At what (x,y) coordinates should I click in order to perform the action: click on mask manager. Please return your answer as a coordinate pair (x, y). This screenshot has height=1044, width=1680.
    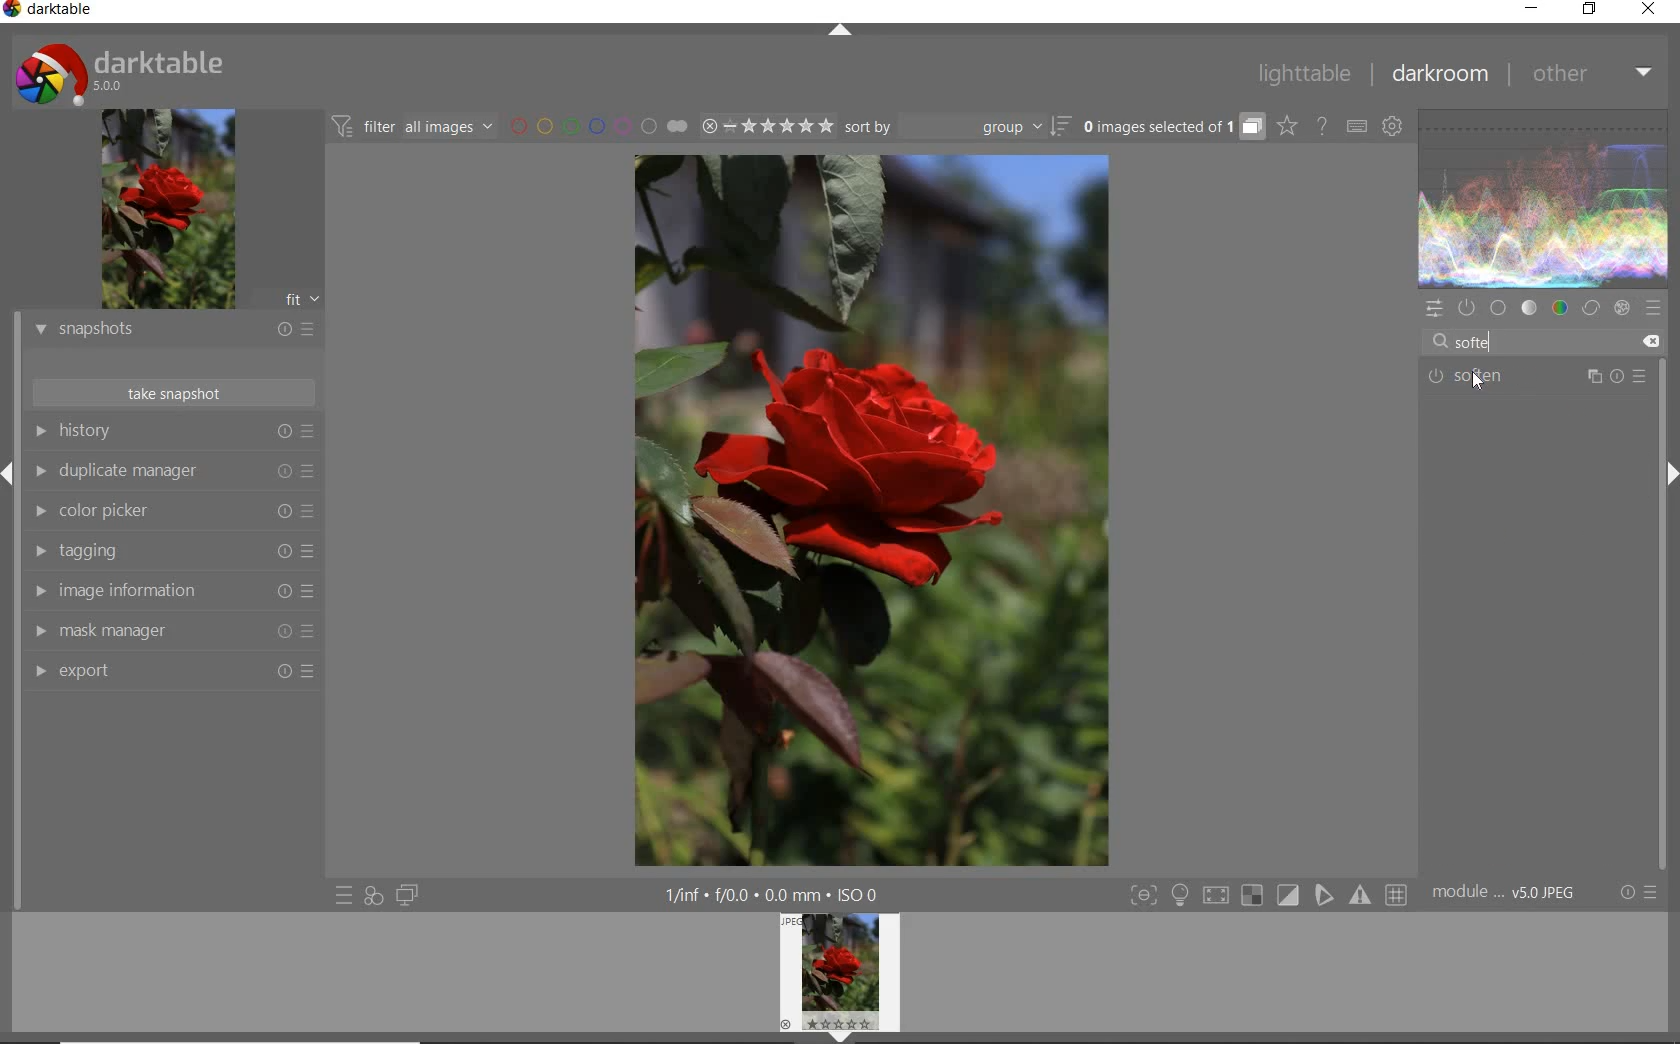
    Looking at the image, I should click on (171, 631).